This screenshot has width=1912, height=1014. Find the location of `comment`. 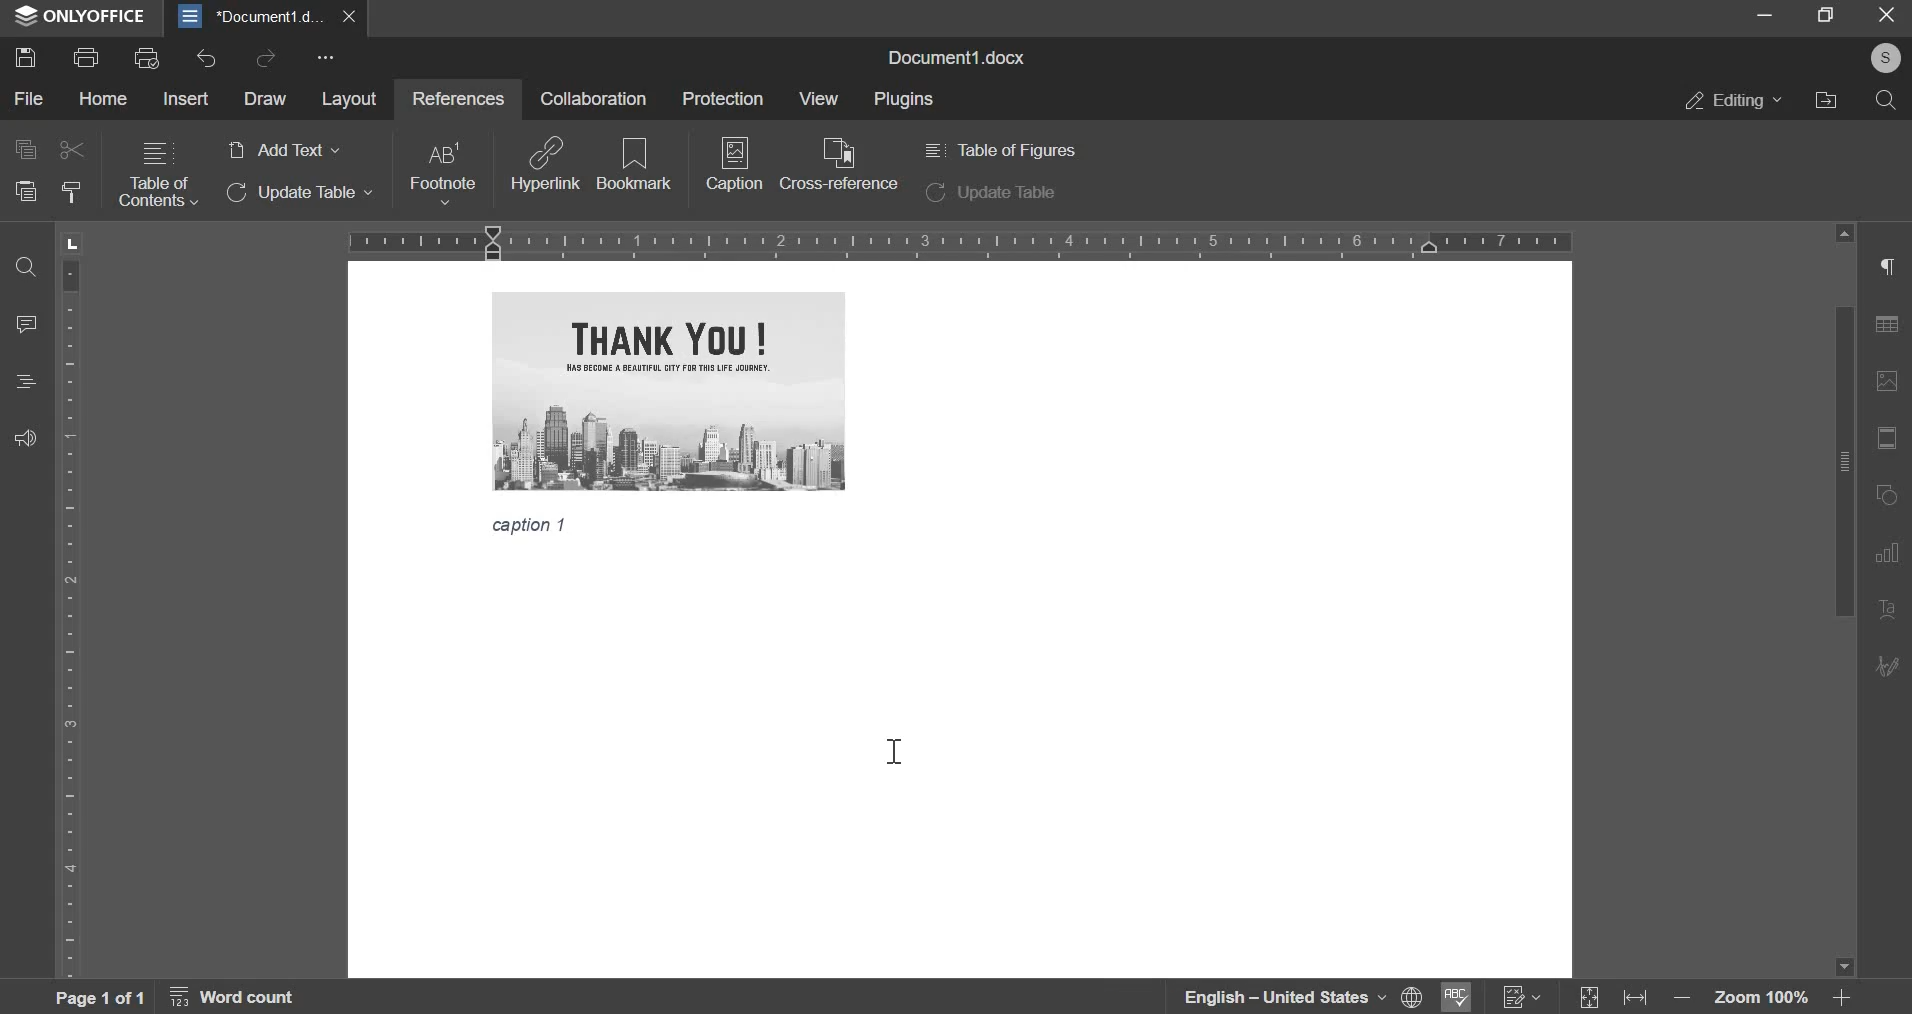

comment is located at coordinates (28, 322).